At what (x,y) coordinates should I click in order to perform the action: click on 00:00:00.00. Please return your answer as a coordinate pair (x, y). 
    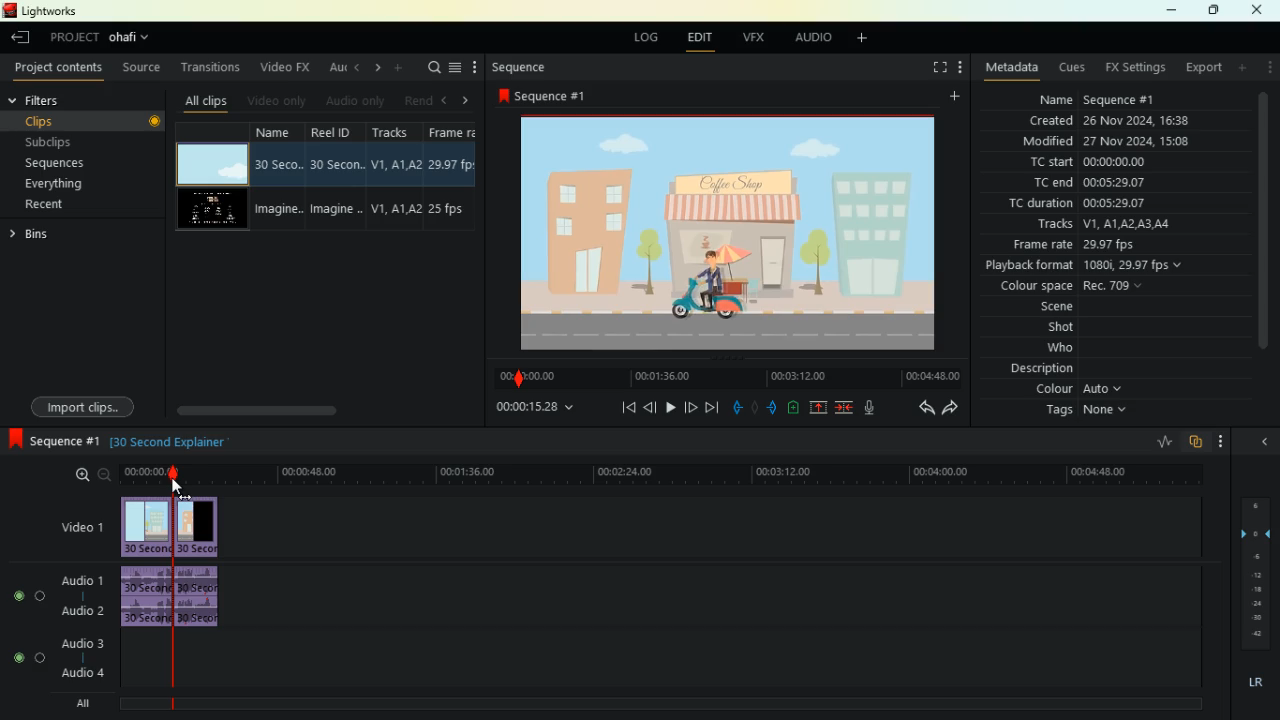
    Looking at the image, I should click on (1114, 161).